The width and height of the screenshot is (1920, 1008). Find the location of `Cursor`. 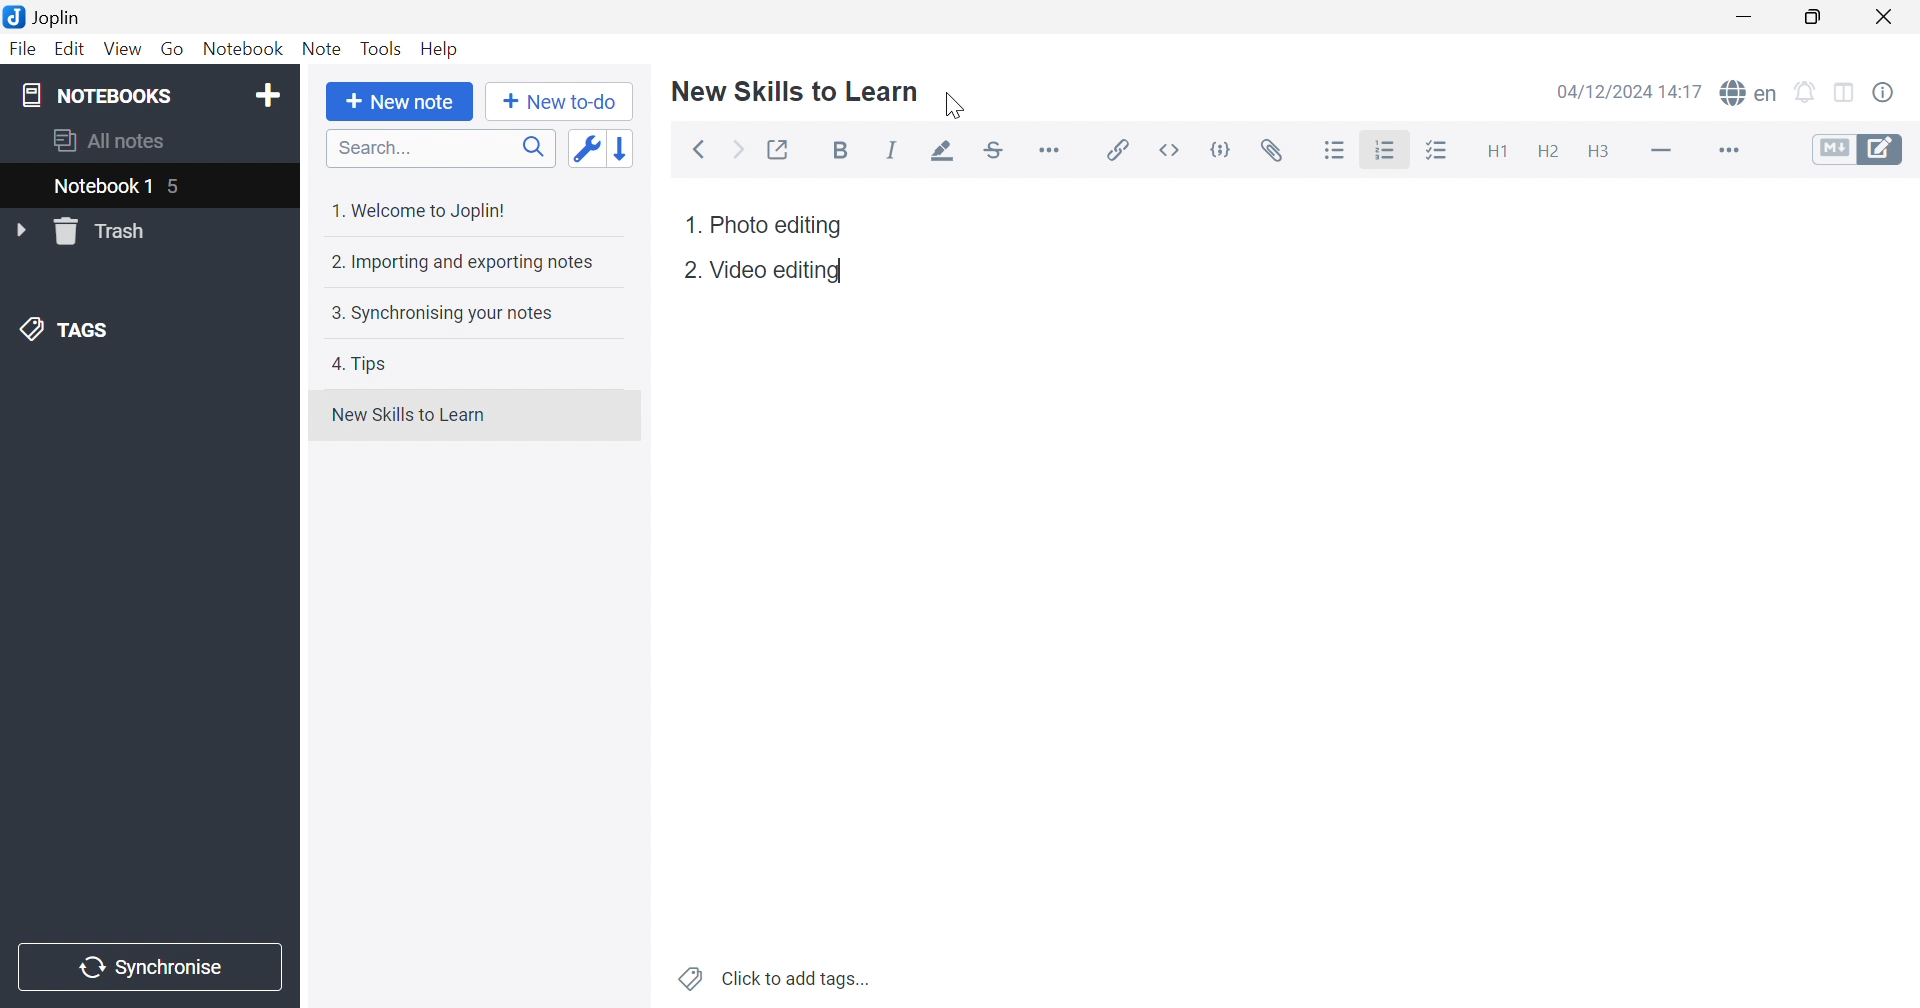

Cursor is located at coordinates (954, 107).